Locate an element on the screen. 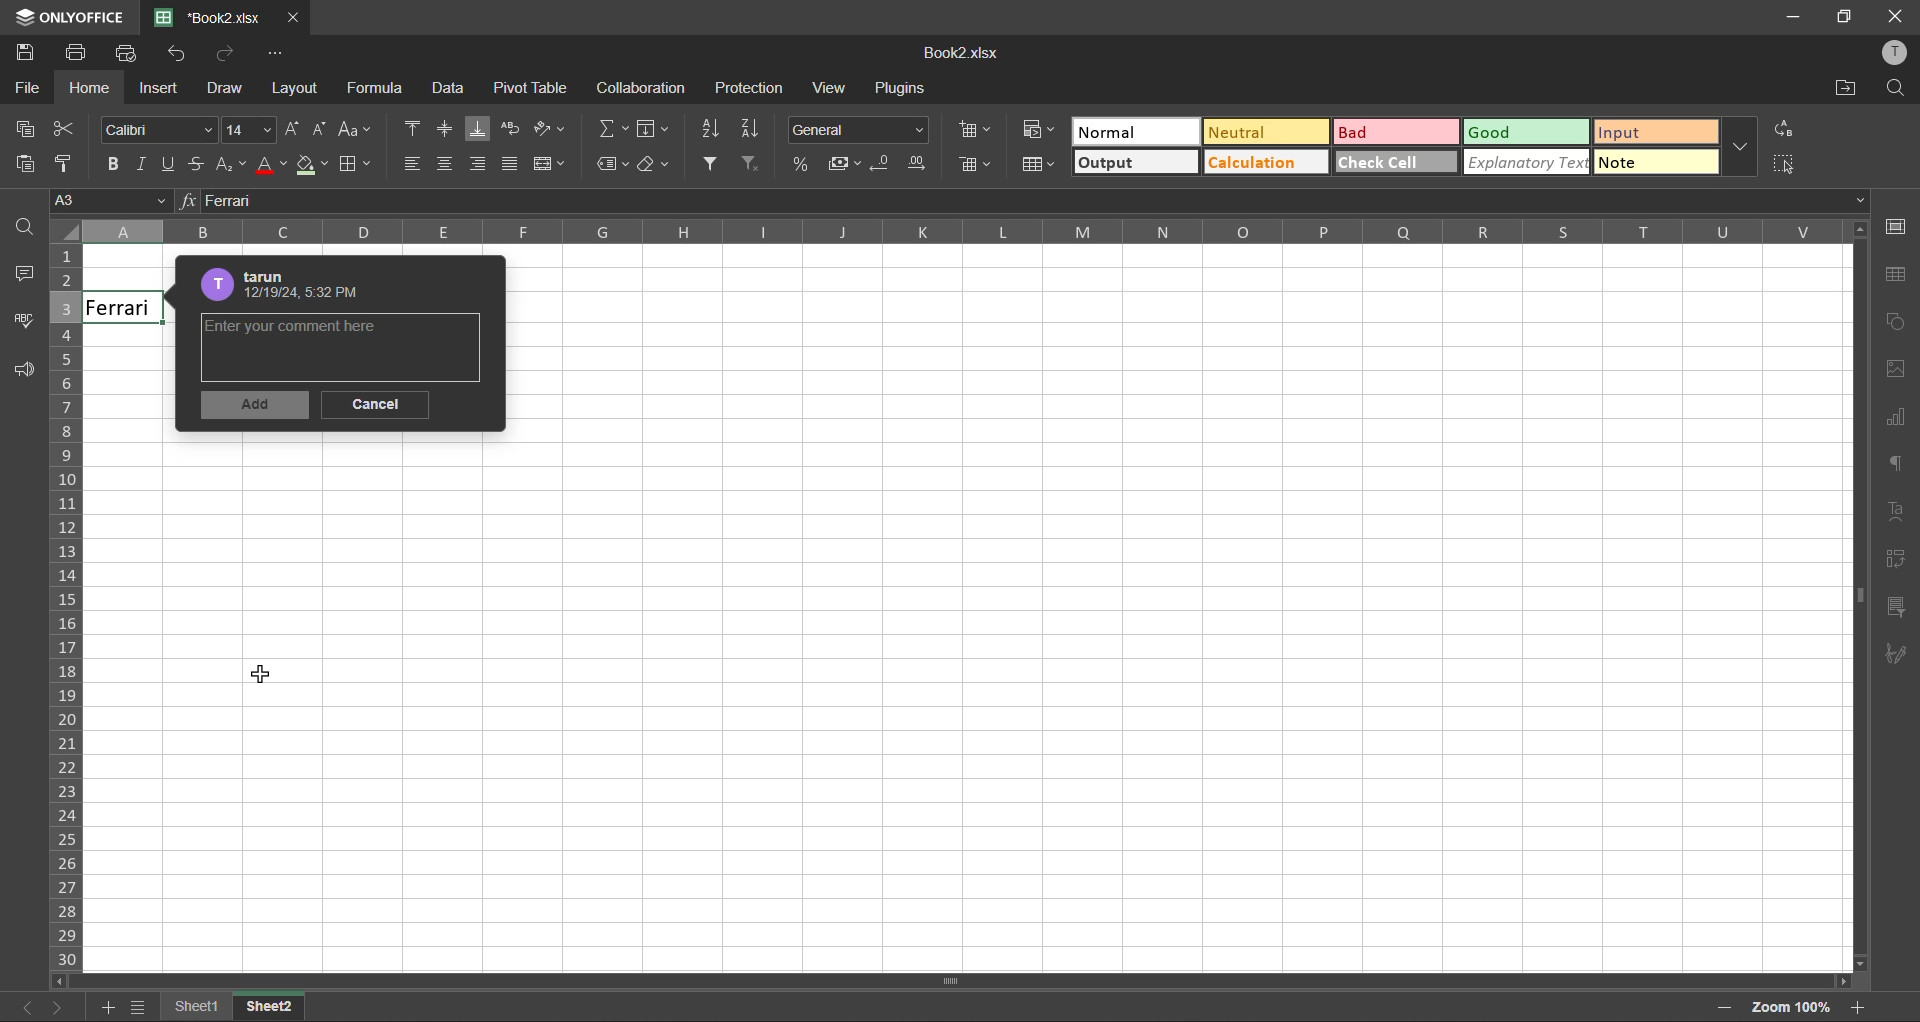  output is located at coordinates (1123, 162).